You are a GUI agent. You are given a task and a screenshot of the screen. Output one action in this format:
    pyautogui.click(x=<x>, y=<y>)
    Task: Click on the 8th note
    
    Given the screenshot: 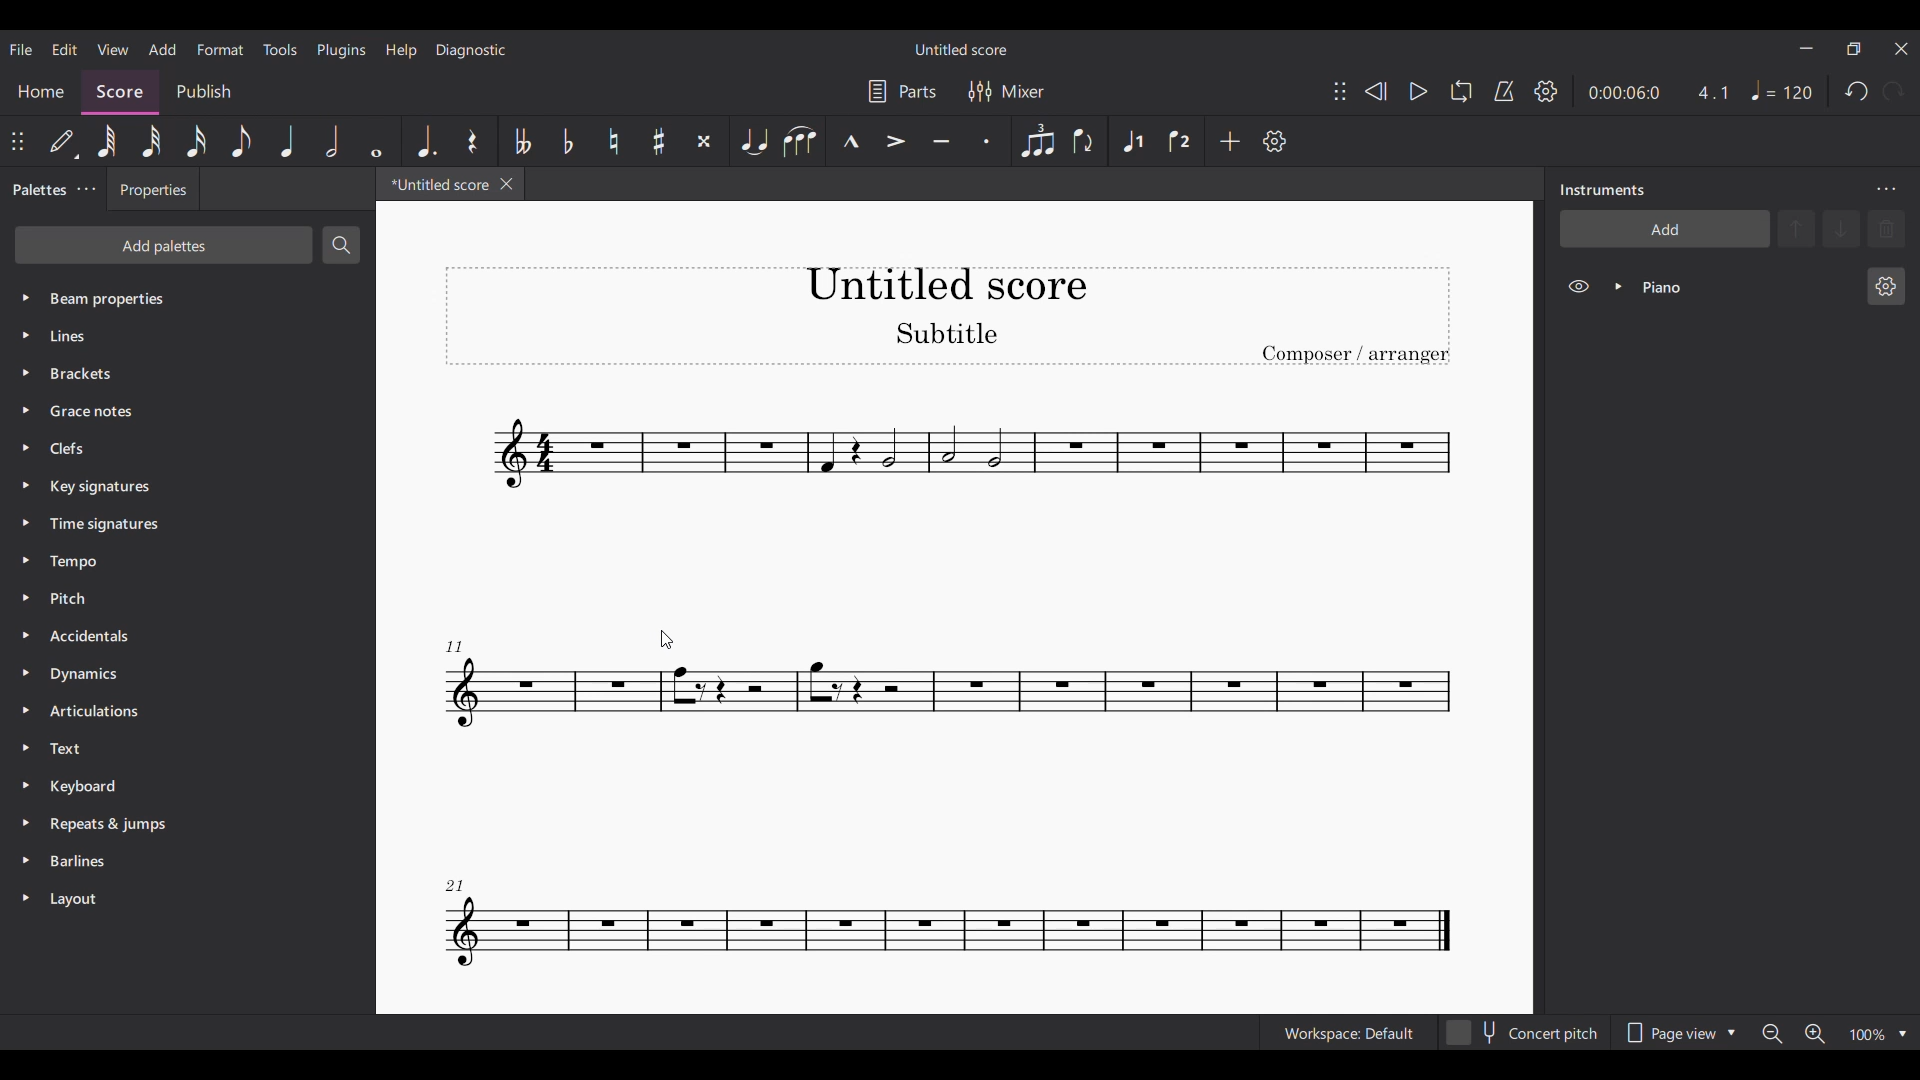 What is the action you would take?
    pyautogui.click(x=241, y=141)
    